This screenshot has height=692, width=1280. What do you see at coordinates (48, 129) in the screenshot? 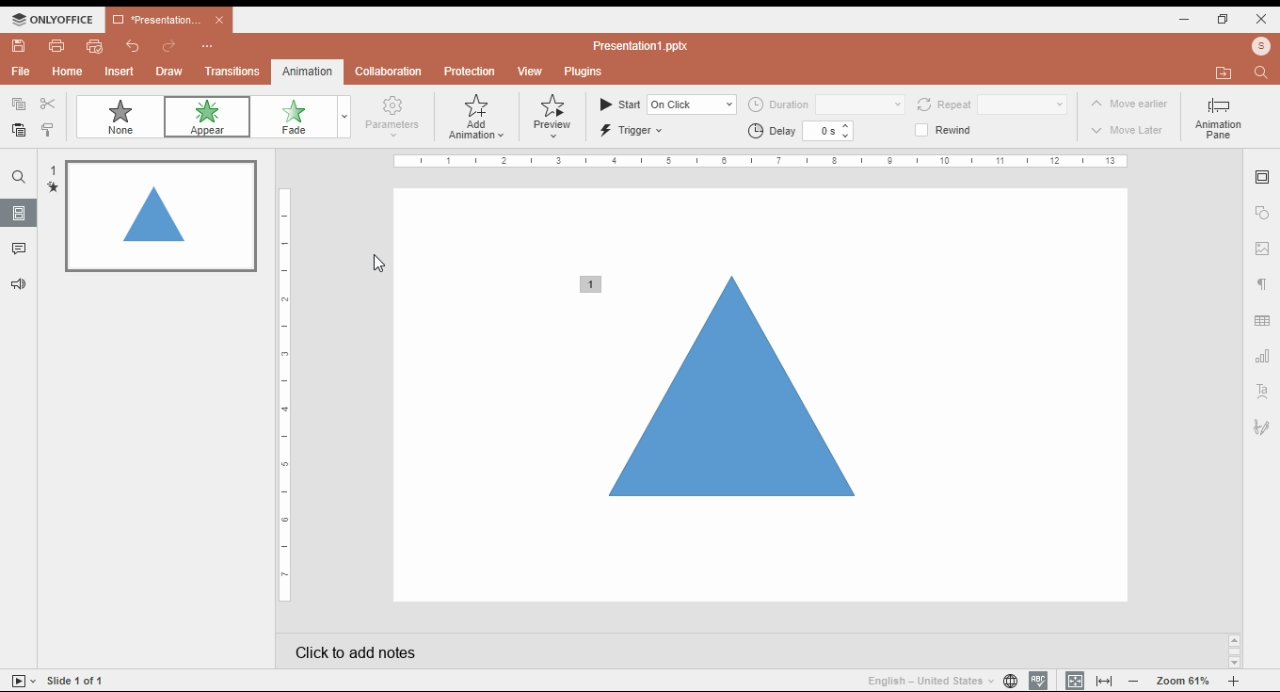
I see `copy style` at bounding box center [48, 129].